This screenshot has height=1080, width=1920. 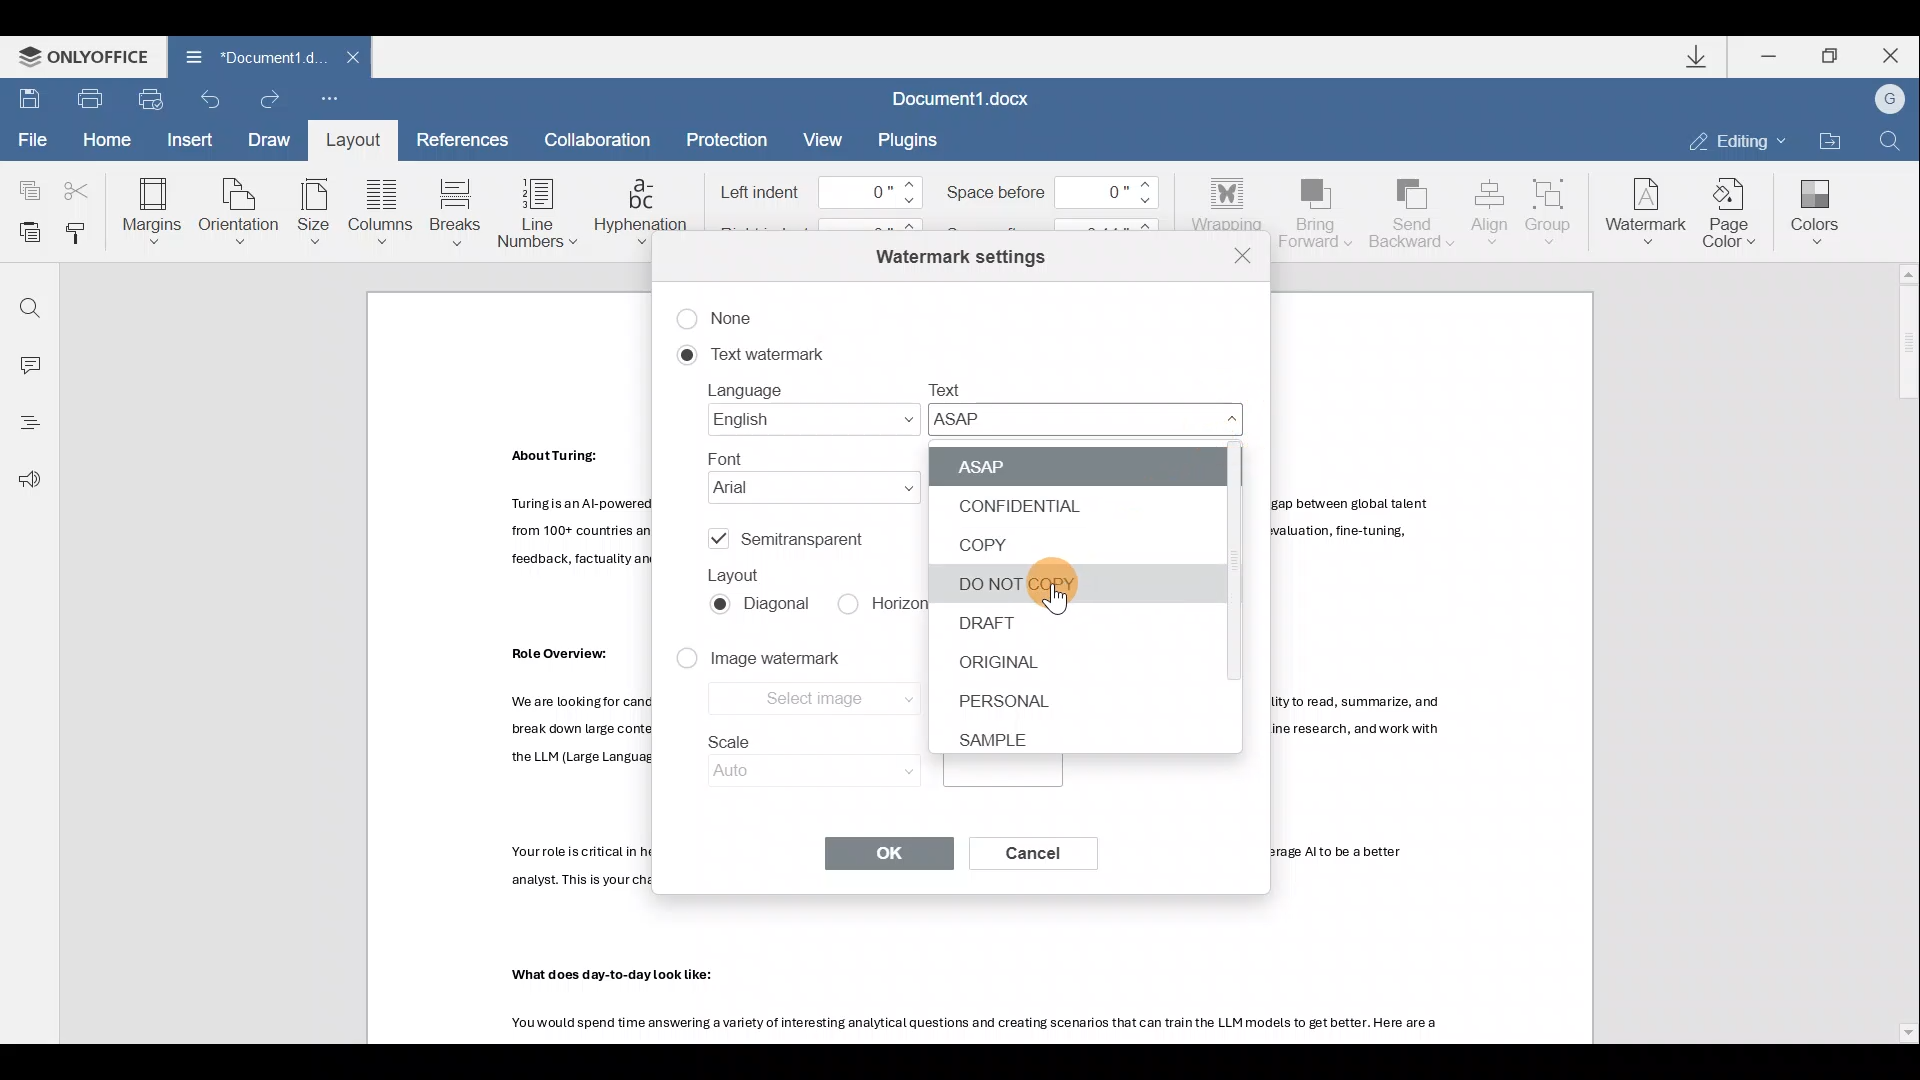 What do you see at coordinates (606, 138) in the screenshot?
I see `Collaboration` at bounding box center [606, 138].